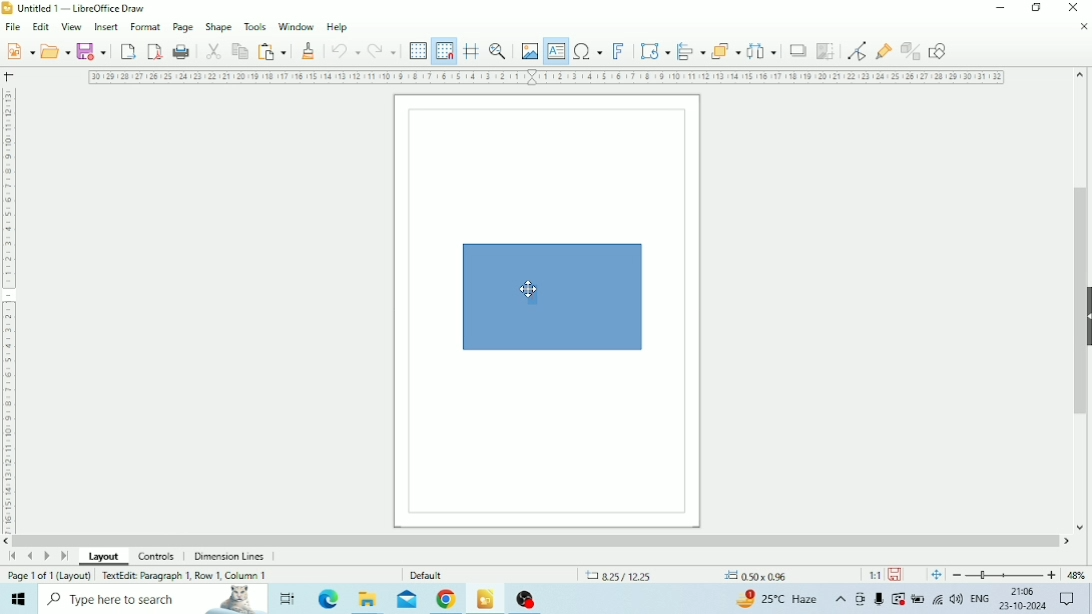  I want to click on Insert Text Box, so click(554, 51).